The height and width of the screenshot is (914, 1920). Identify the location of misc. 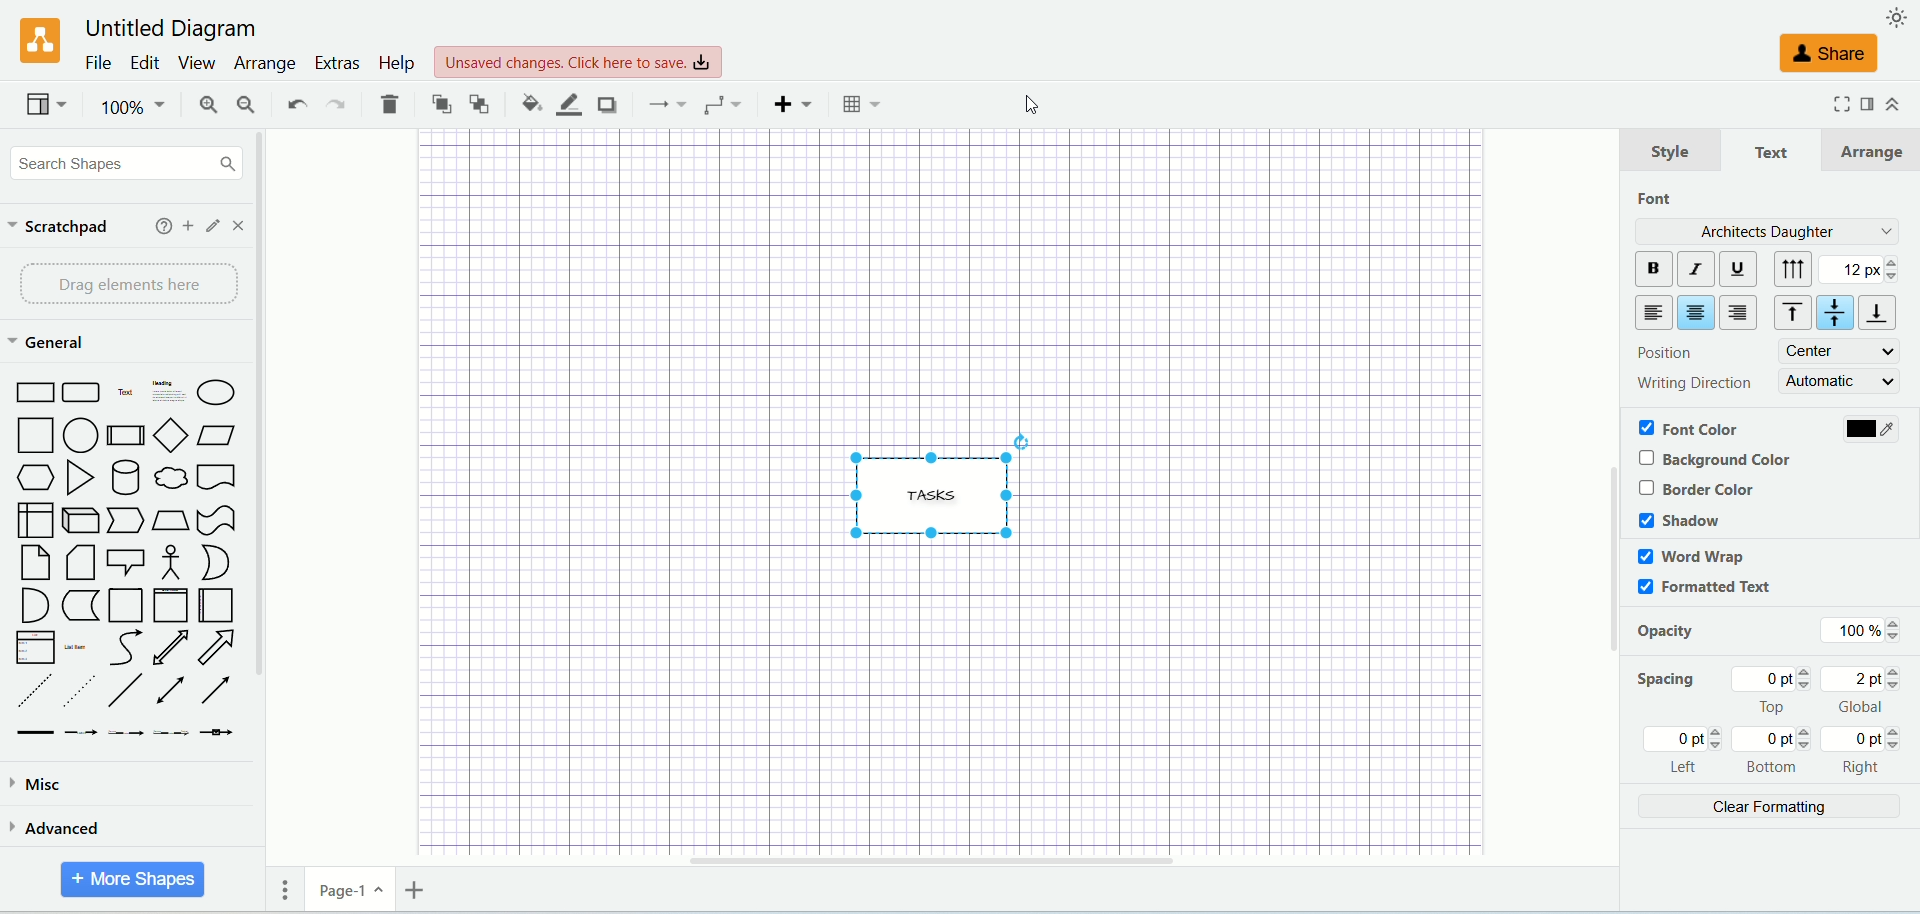
(106, 787).